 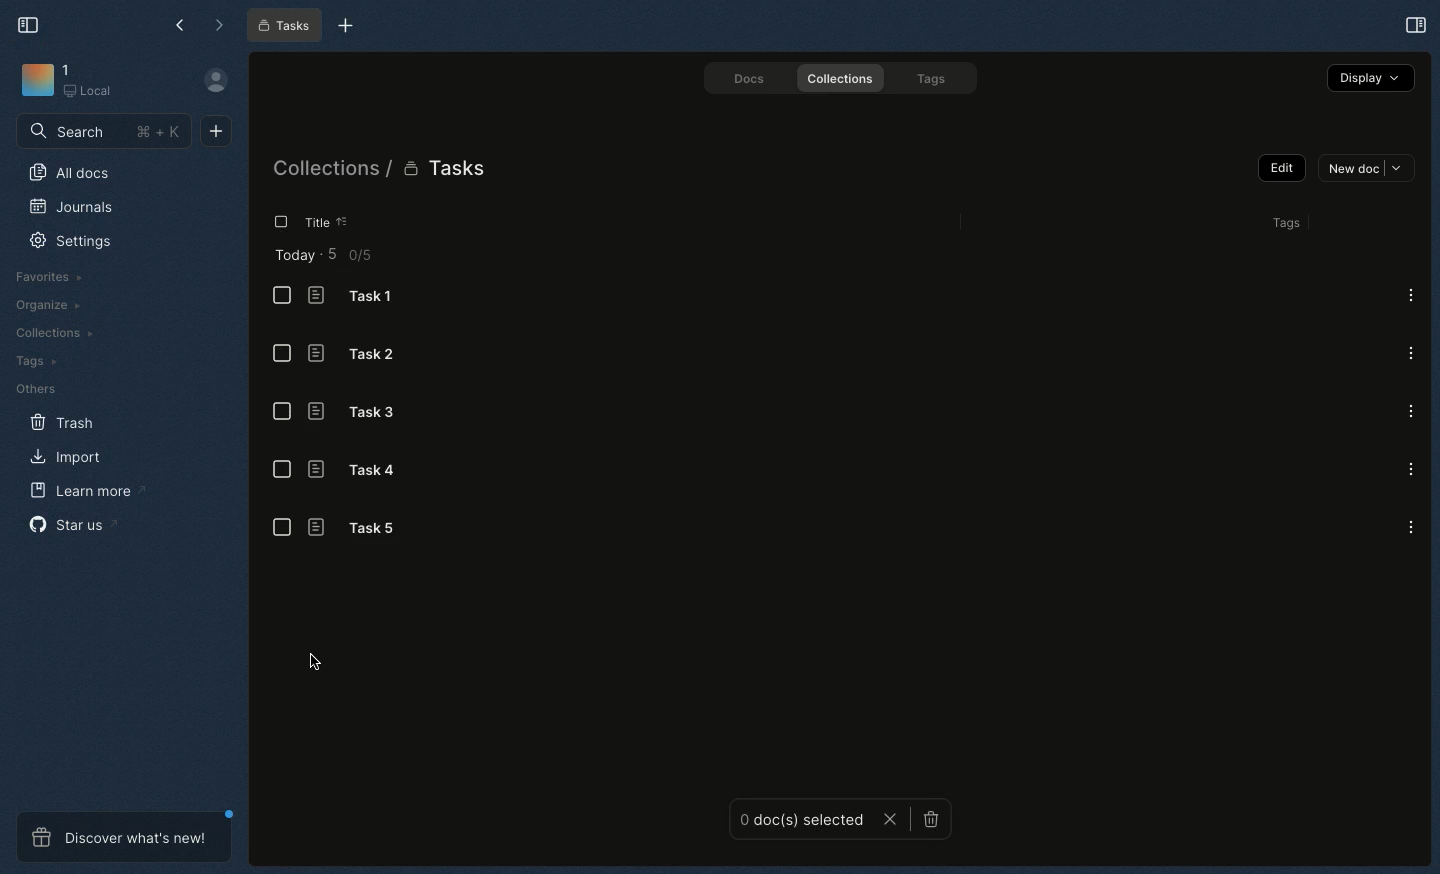 I want to click on Options, so click(x=1410, y=469).